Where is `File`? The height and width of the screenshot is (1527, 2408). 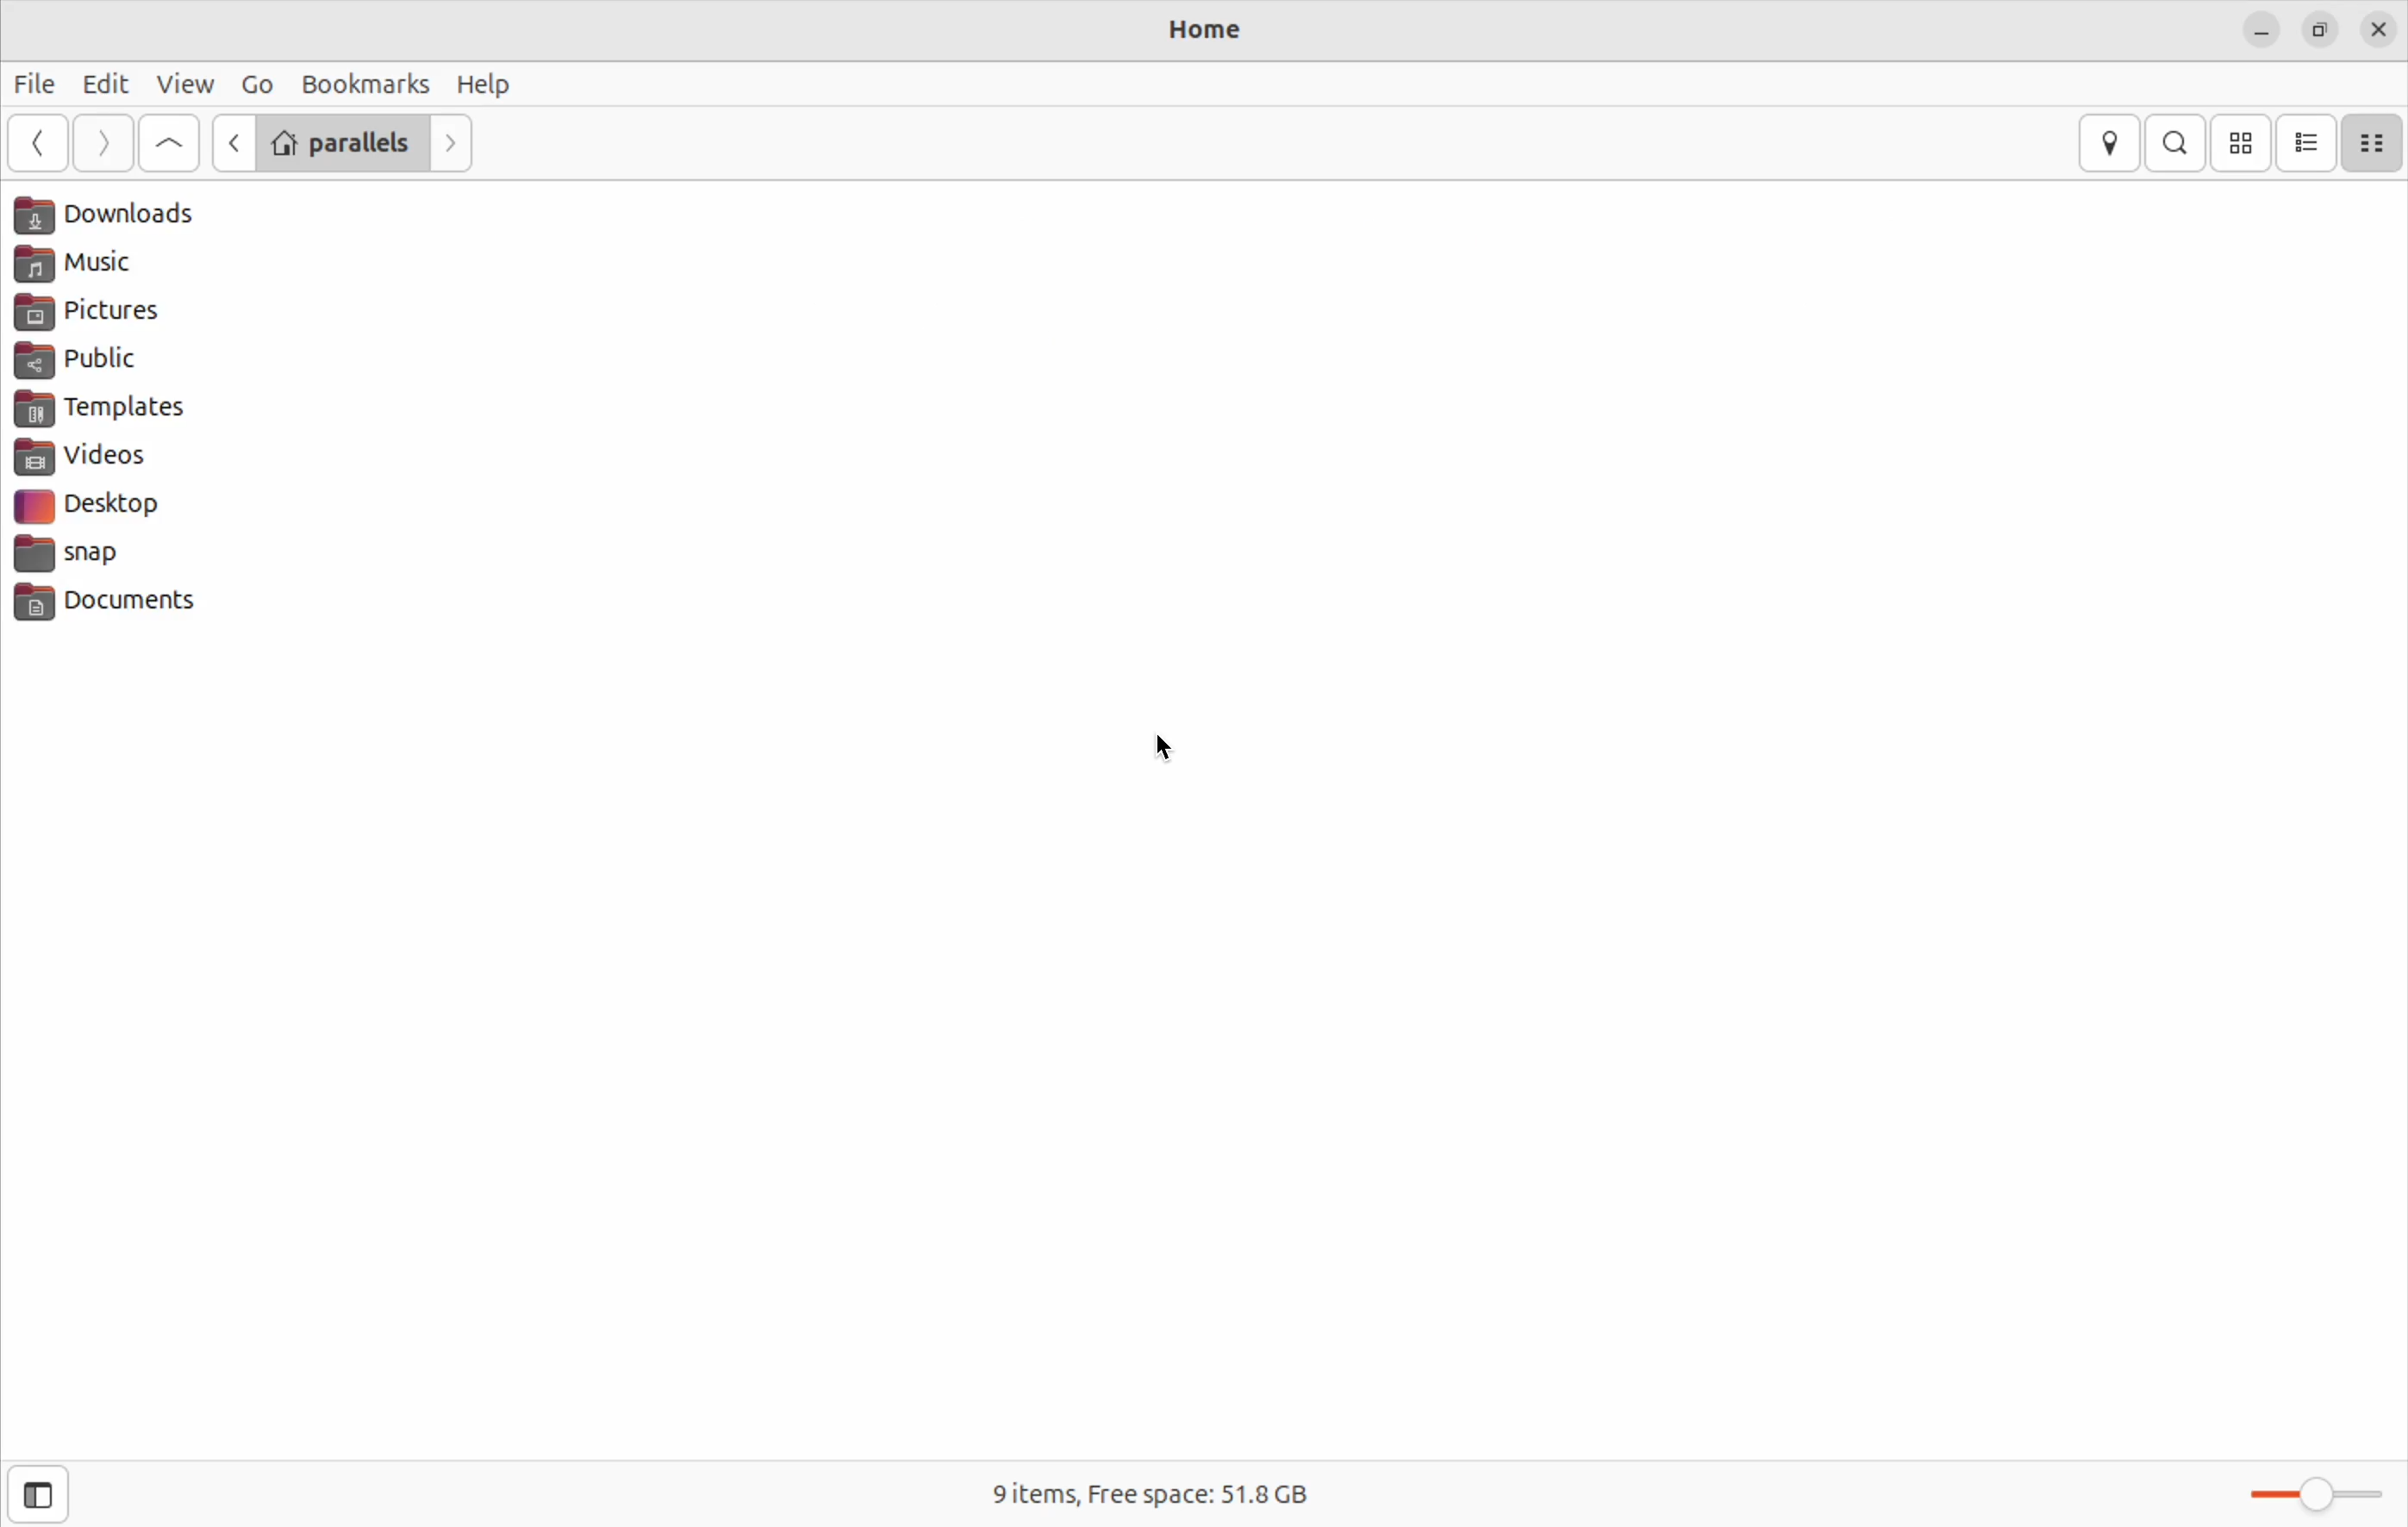 File is located at coordinates (37, 86).